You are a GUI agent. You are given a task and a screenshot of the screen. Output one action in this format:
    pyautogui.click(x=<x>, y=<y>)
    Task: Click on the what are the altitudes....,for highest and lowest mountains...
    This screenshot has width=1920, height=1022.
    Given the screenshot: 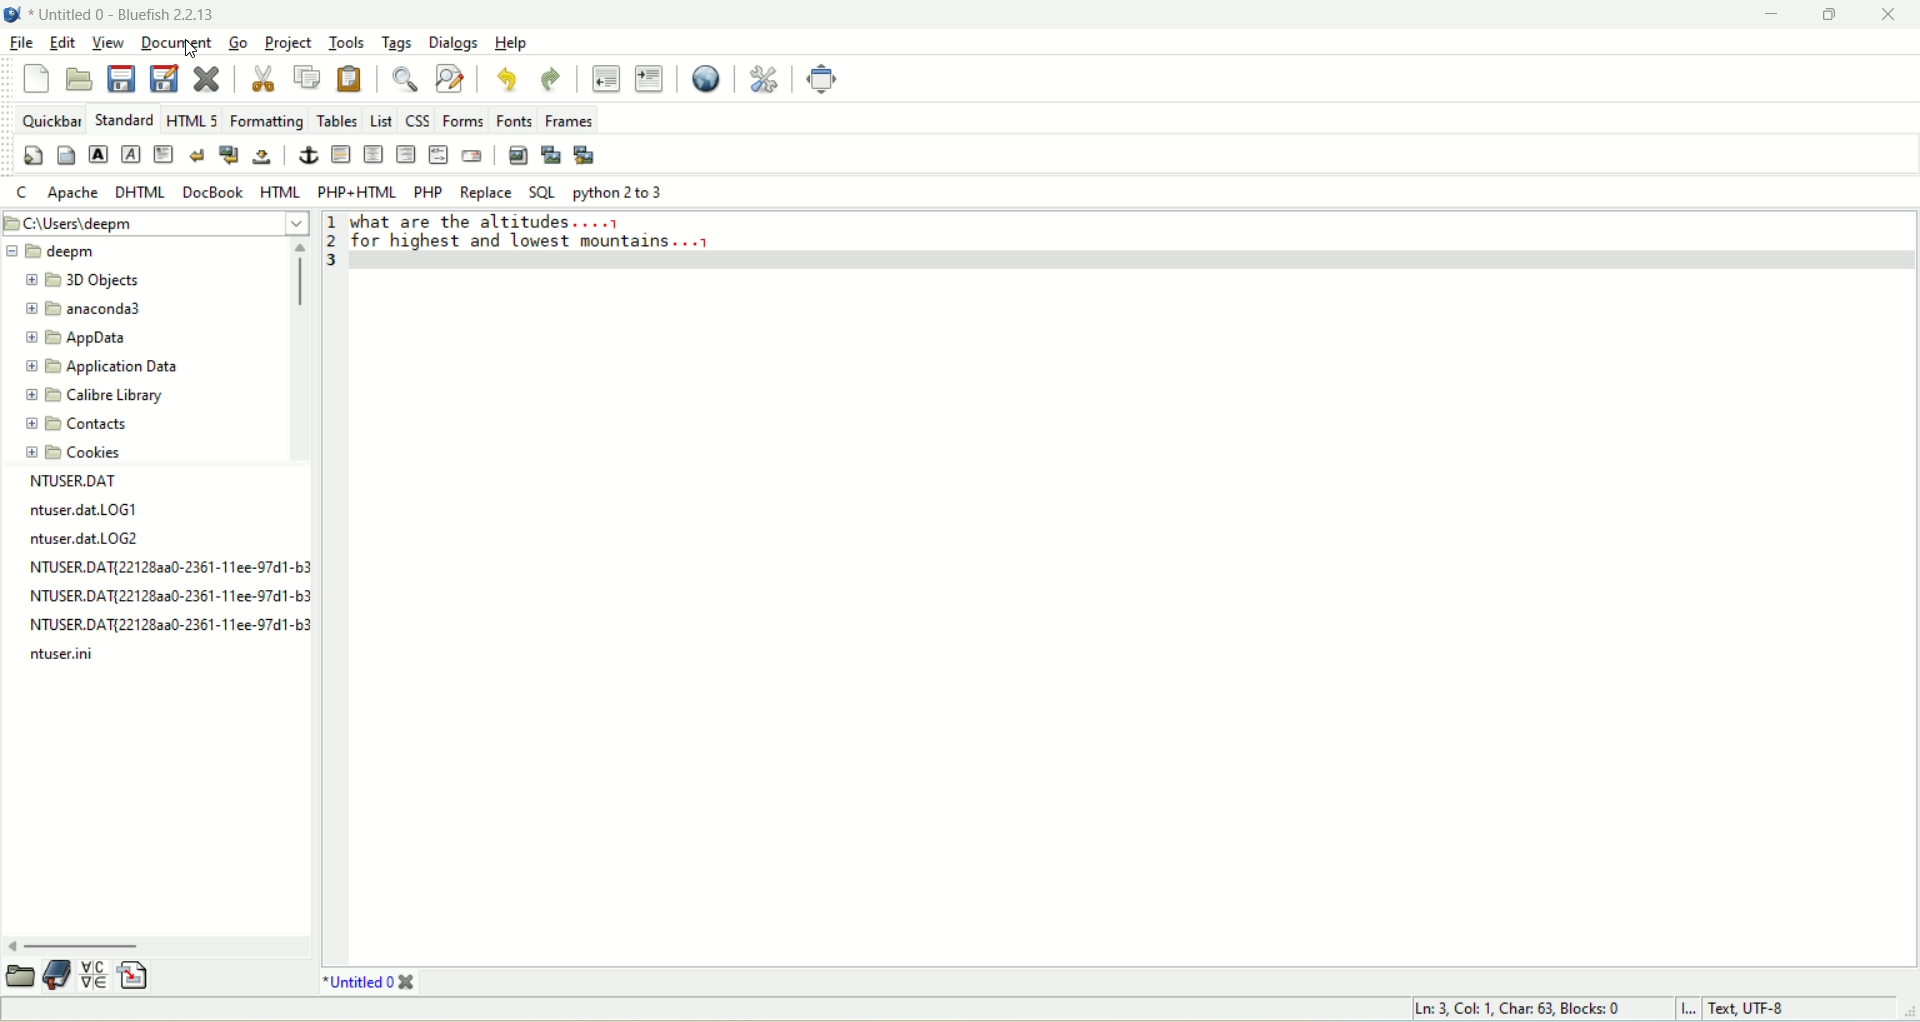 What is the action you would take?
    pyautogui.click(x=548, y=237)
    